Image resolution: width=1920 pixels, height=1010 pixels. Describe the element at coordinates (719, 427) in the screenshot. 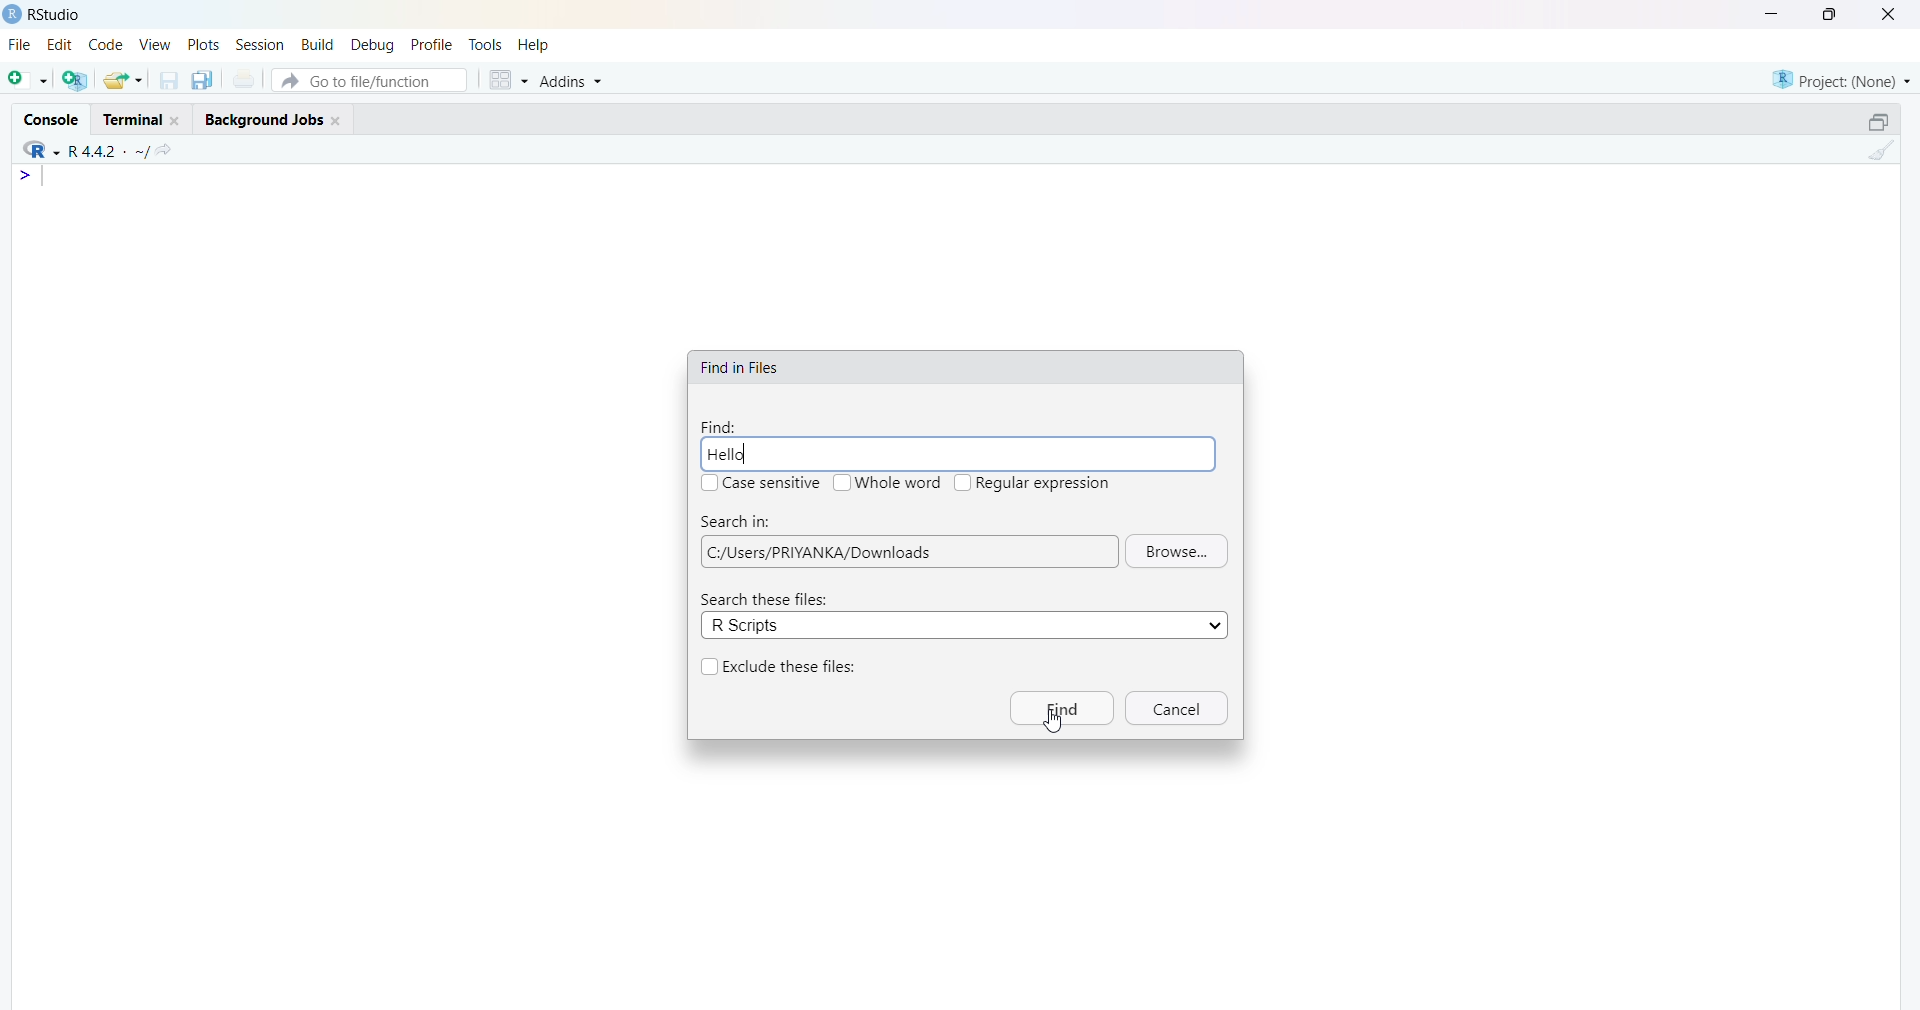

I see `Find:` at that location.